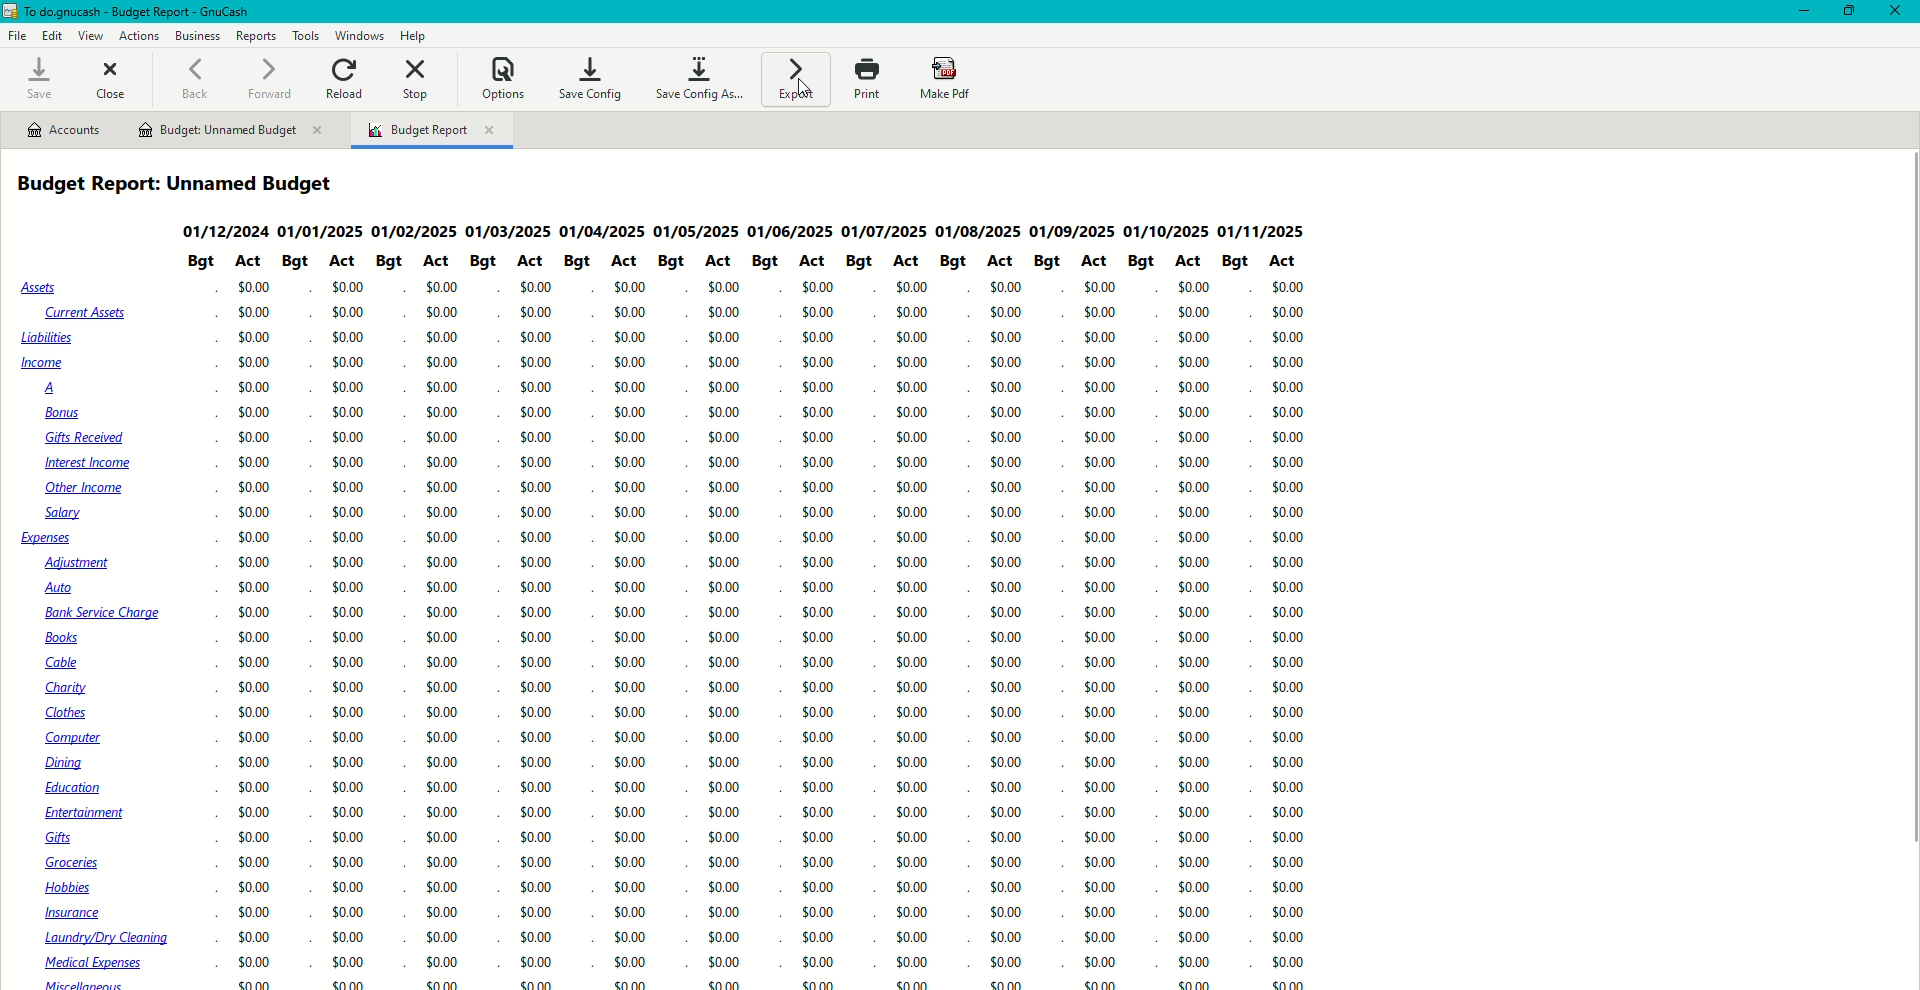  Describe the element at coordinates (441, 611) in the screenshot. I see `$0.00` at that location.